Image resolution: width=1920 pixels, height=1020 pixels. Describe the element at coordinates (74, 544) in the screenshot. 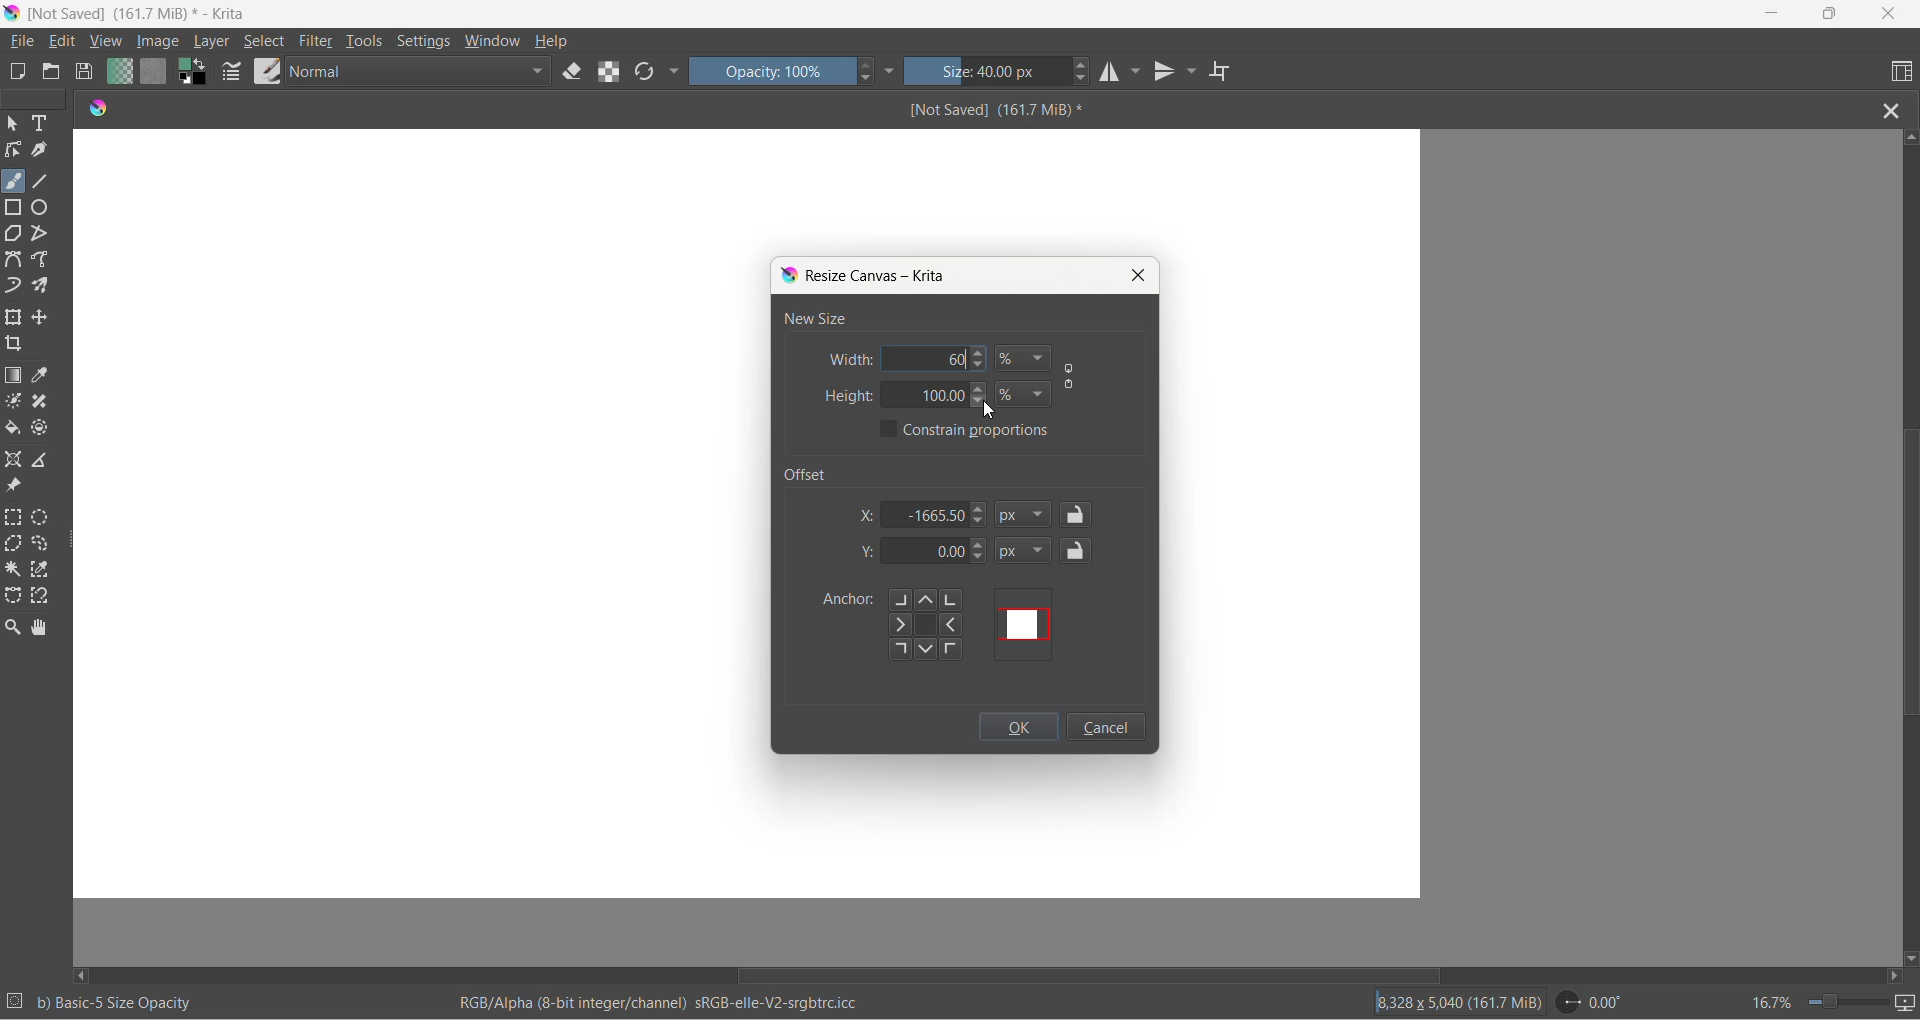

I see `resize` at that location.